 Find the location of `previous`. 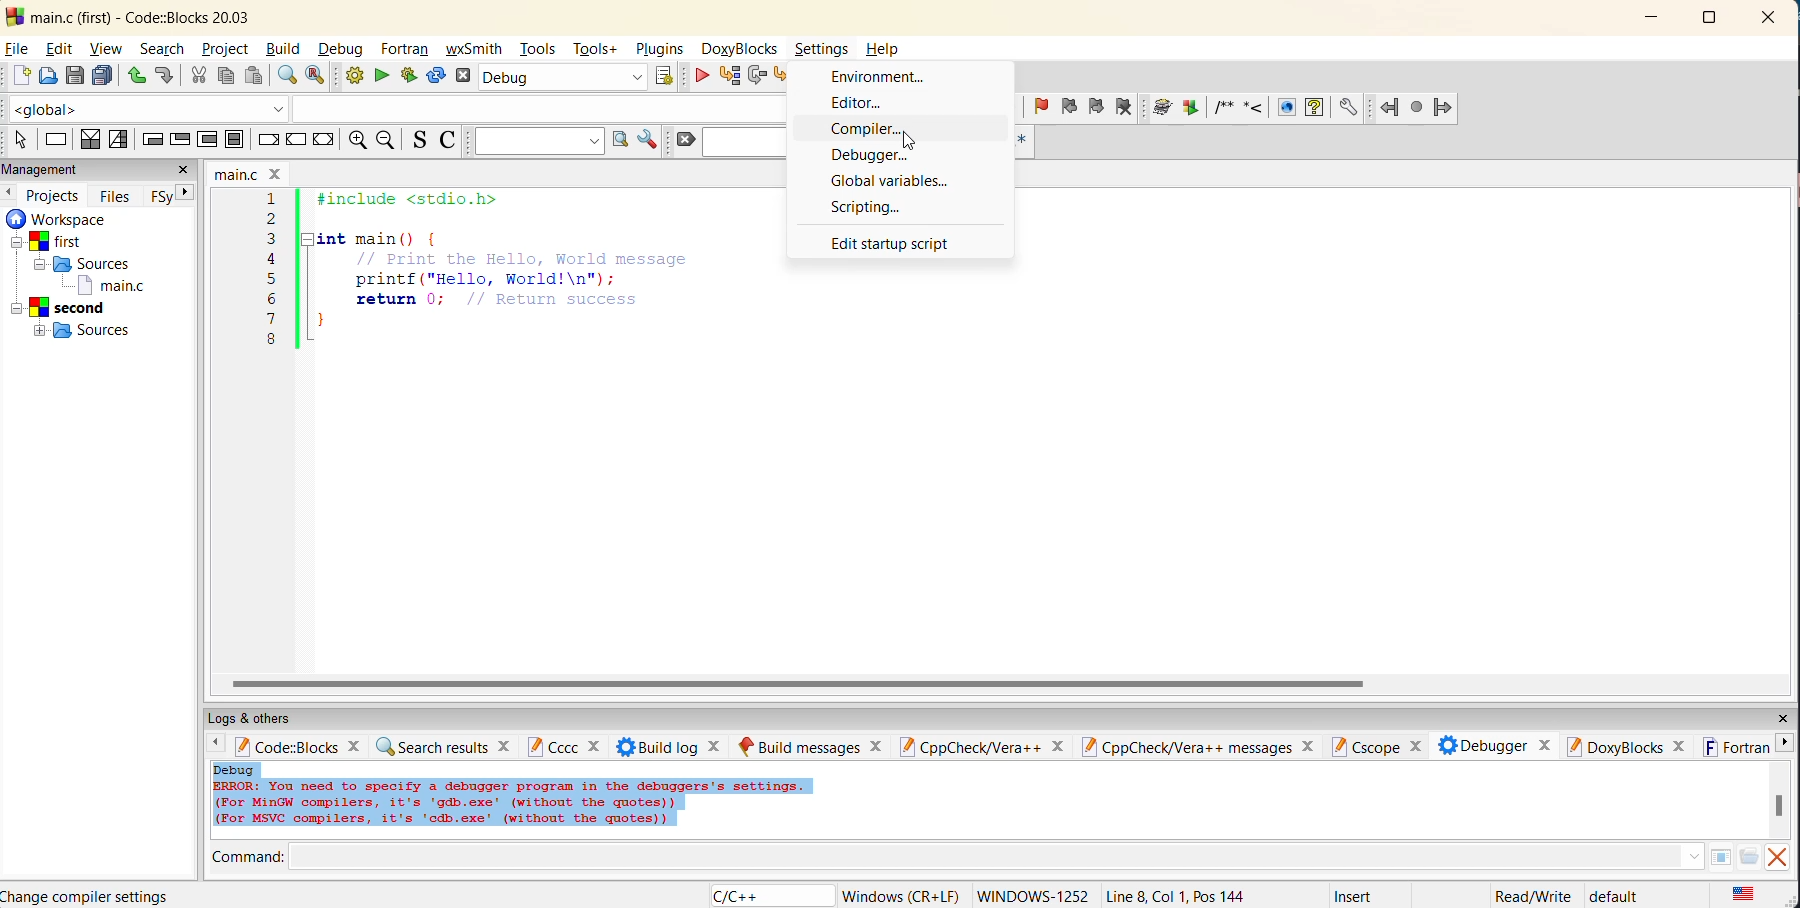

previous is located at coordinates (216, 746).